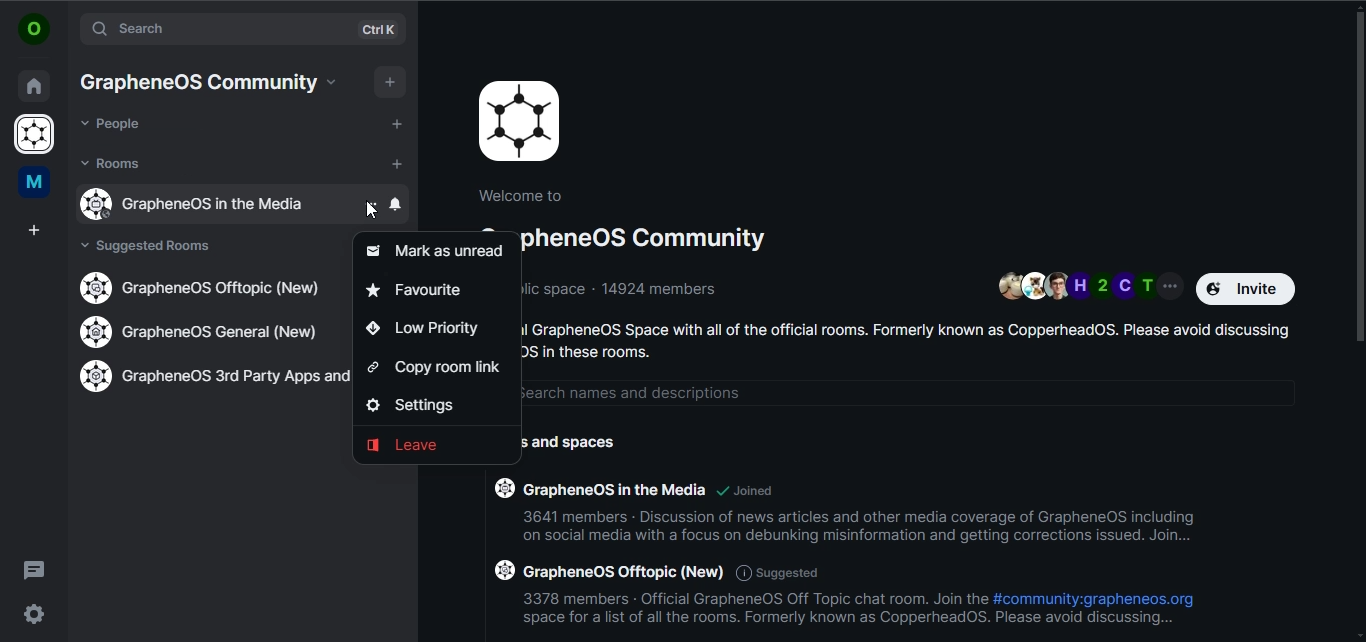  Describe the element at coordinates (1089, 285) in the screenshot. I see `view all members` at that location.